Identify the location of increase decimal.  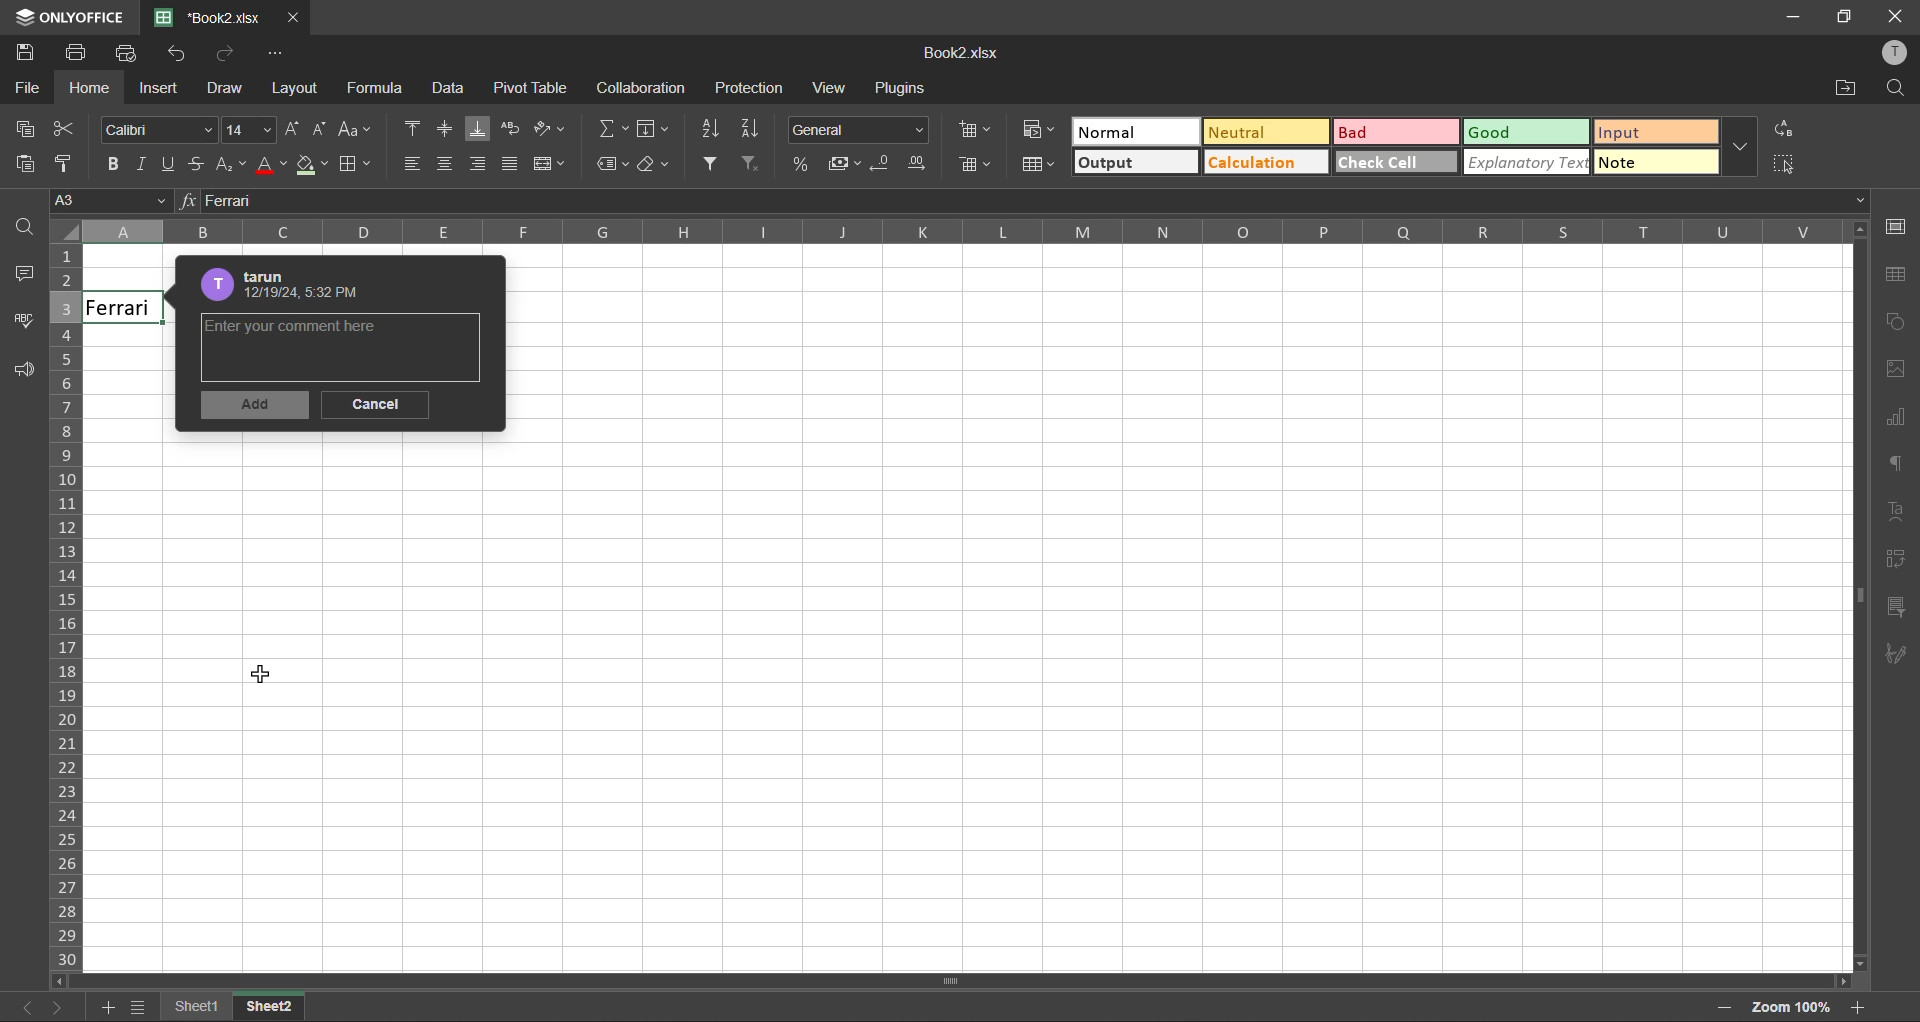
(922, 167).